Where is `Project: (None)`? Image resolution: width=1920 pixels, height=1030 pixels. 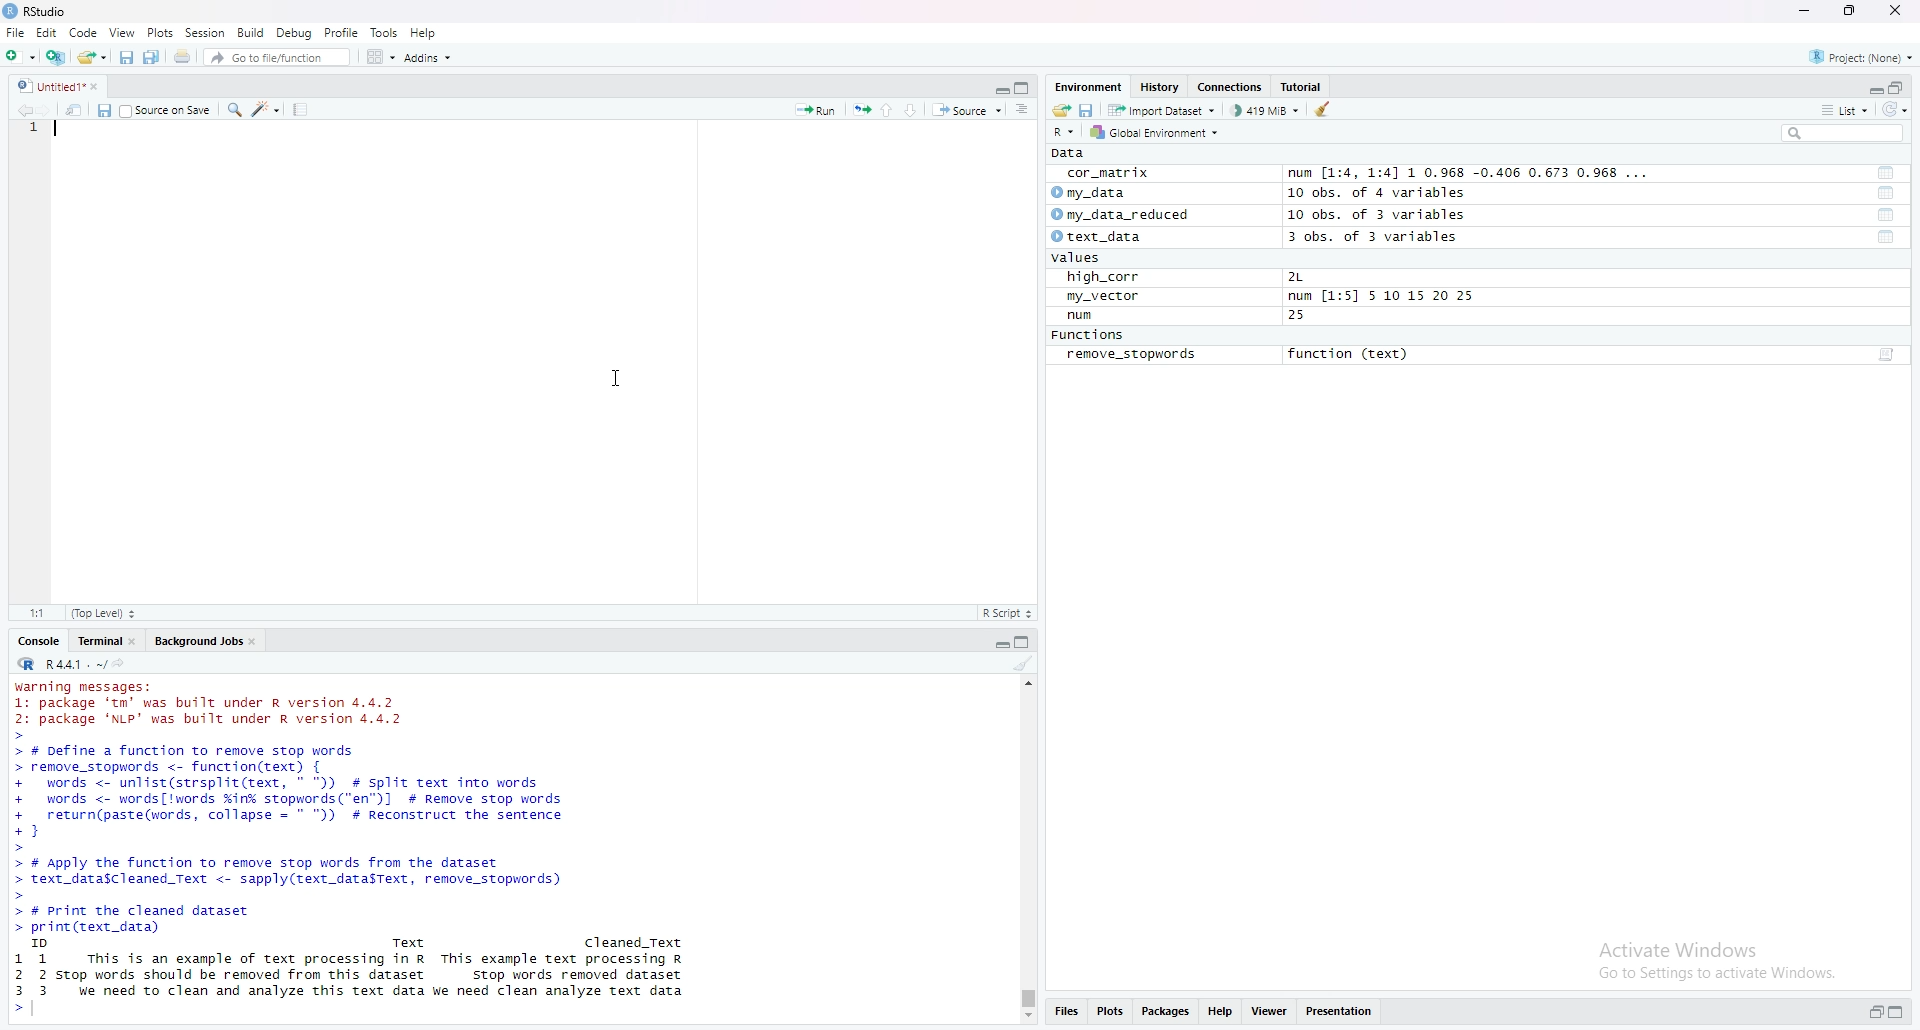
Project: (None) is located at coordinates (1860, 56).